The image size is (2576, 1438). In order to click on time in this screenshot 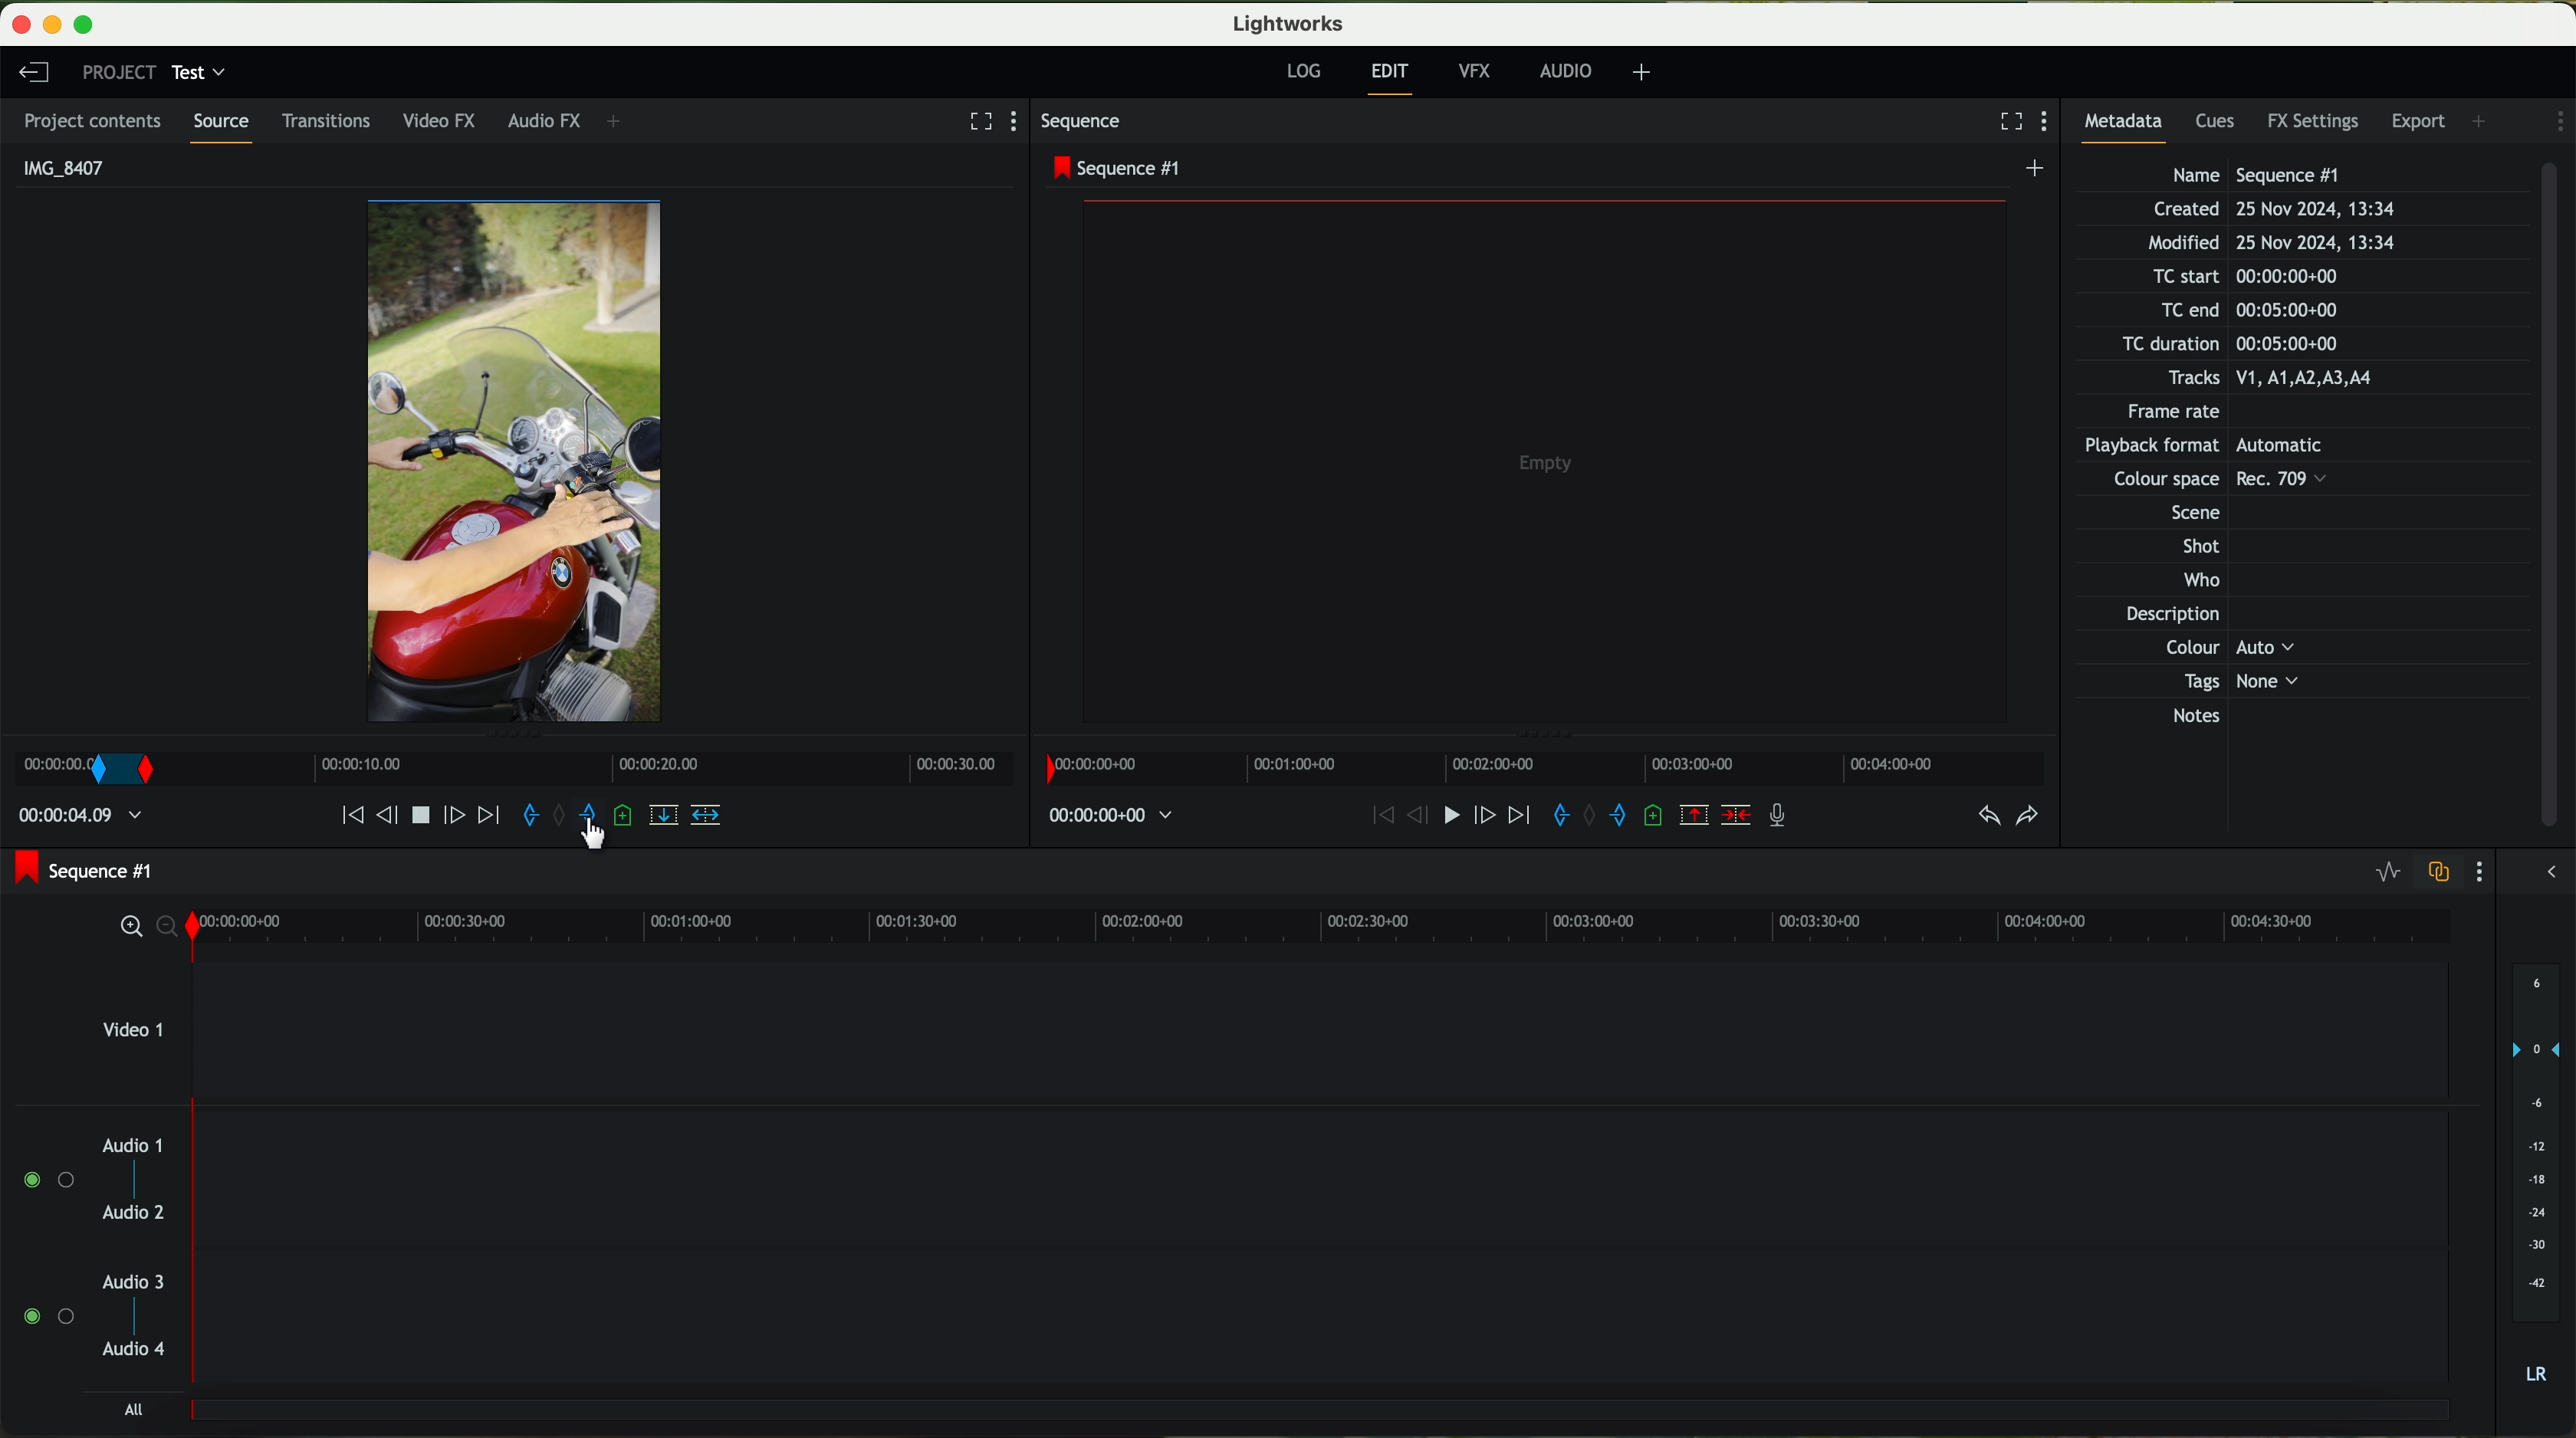, I will do `click(1114, 816)`.